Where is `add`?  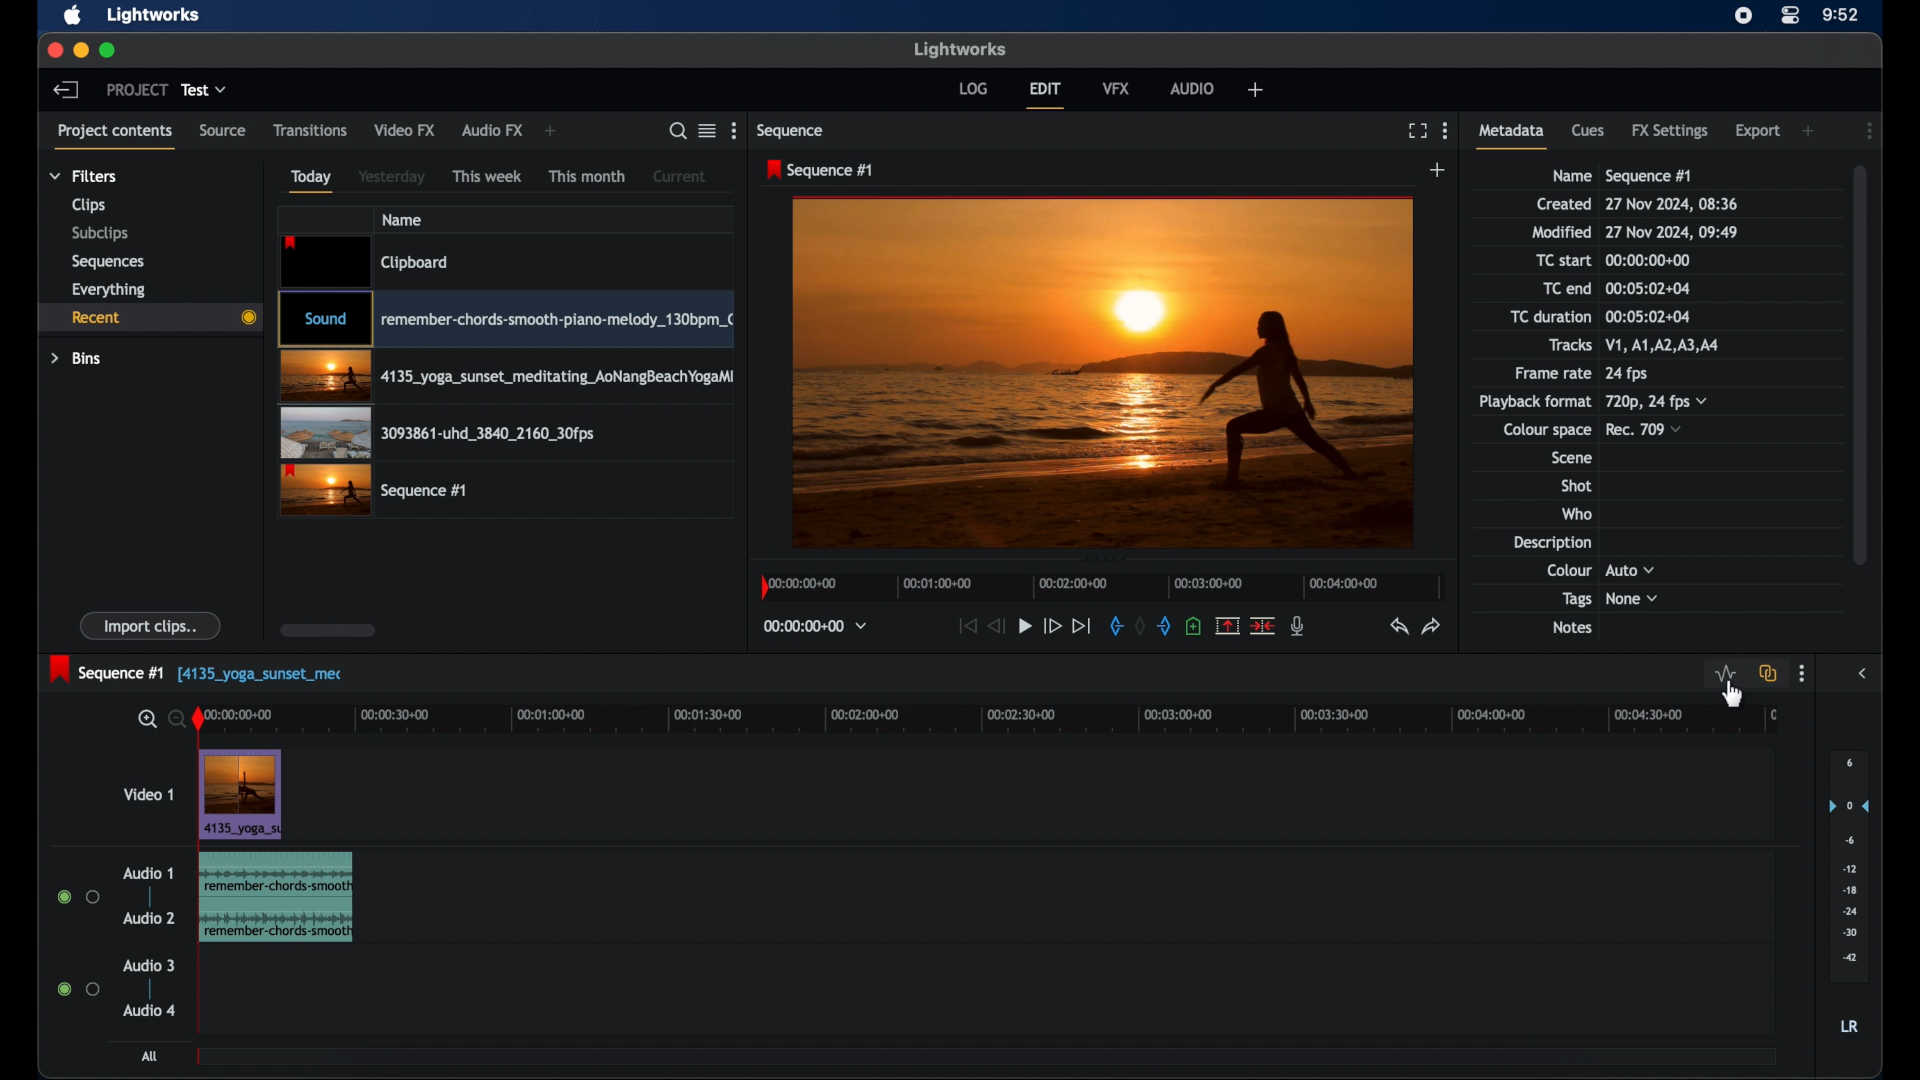 add is located at coordinates (1439, 169).